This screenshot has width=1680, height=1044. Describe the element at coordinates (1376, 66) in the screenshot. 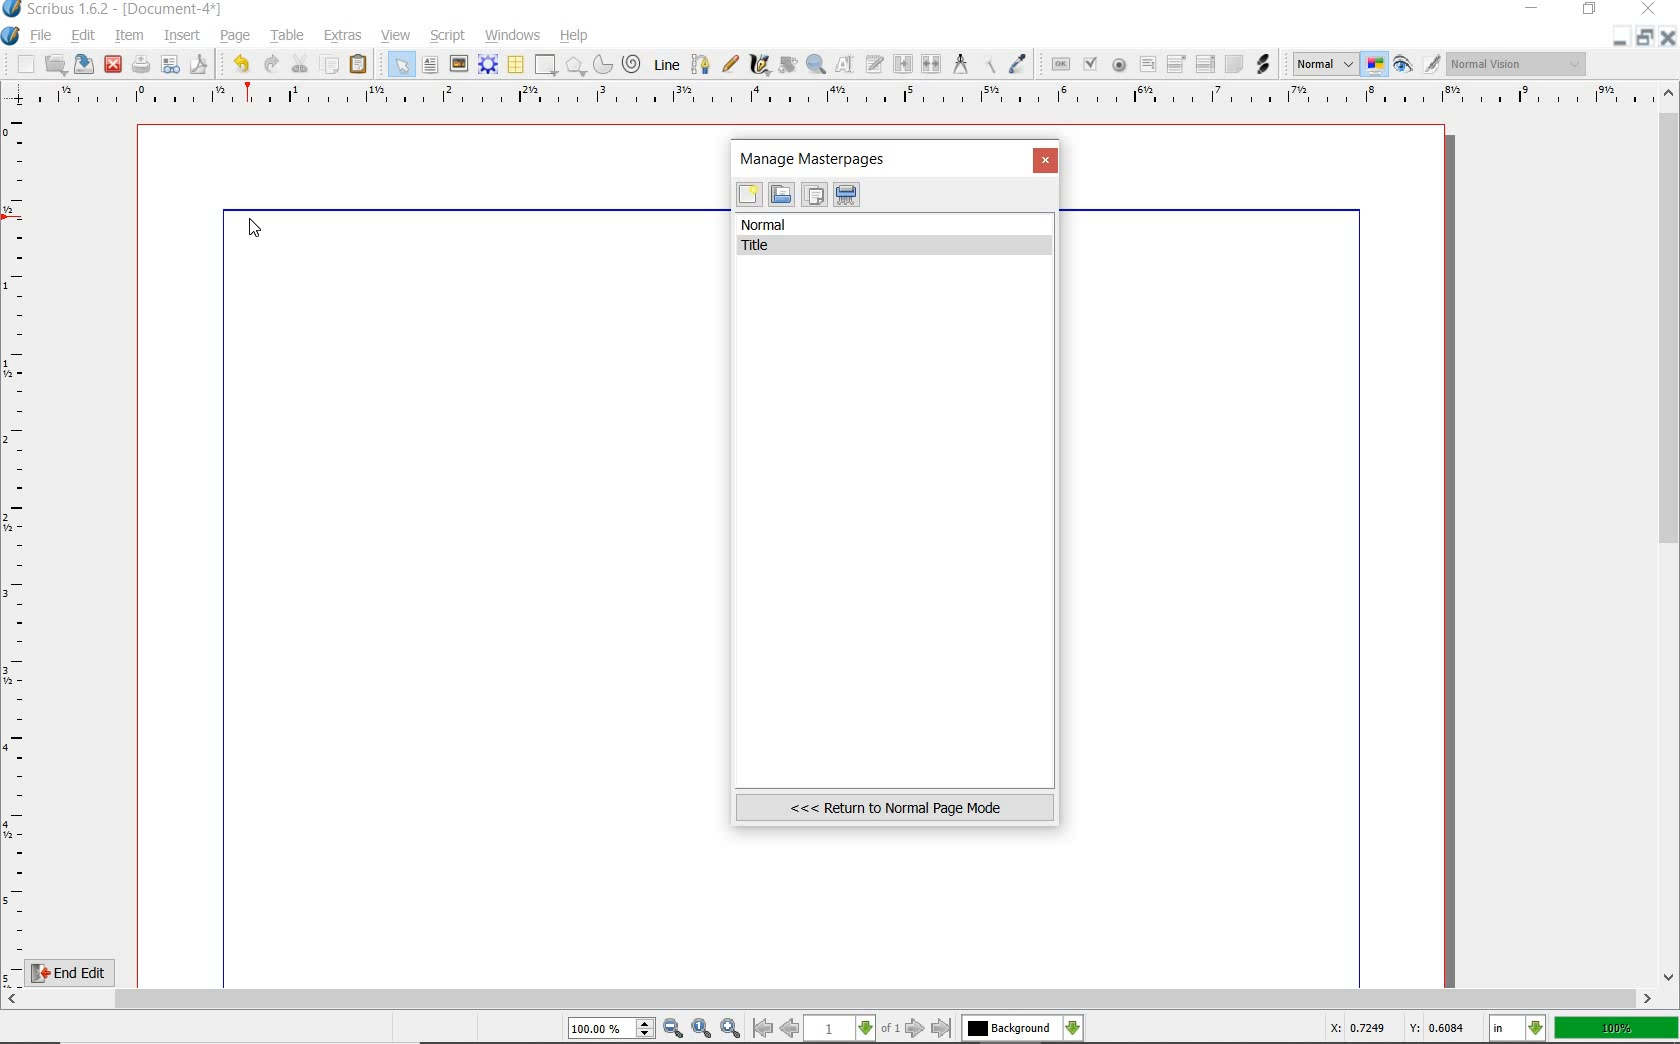

I see `toggle color management` at that location.